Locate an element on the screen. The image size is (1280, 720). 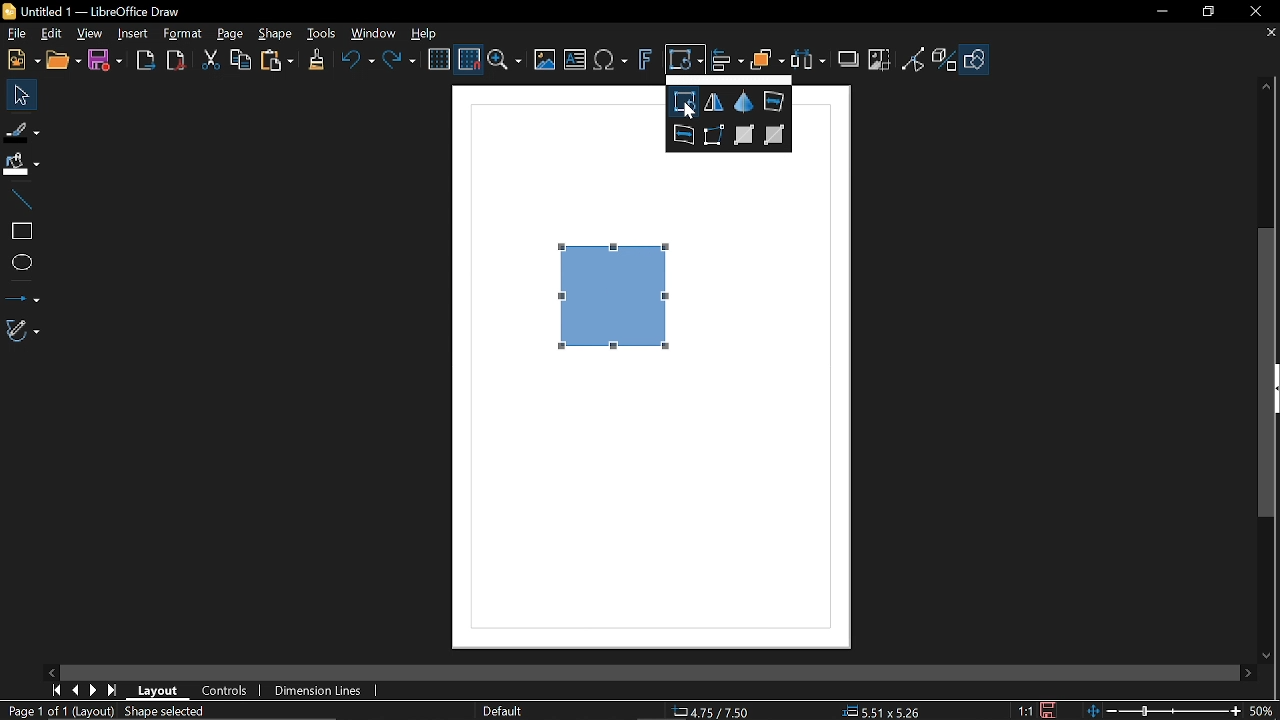
Mirror is located at coordinates (714, 102).